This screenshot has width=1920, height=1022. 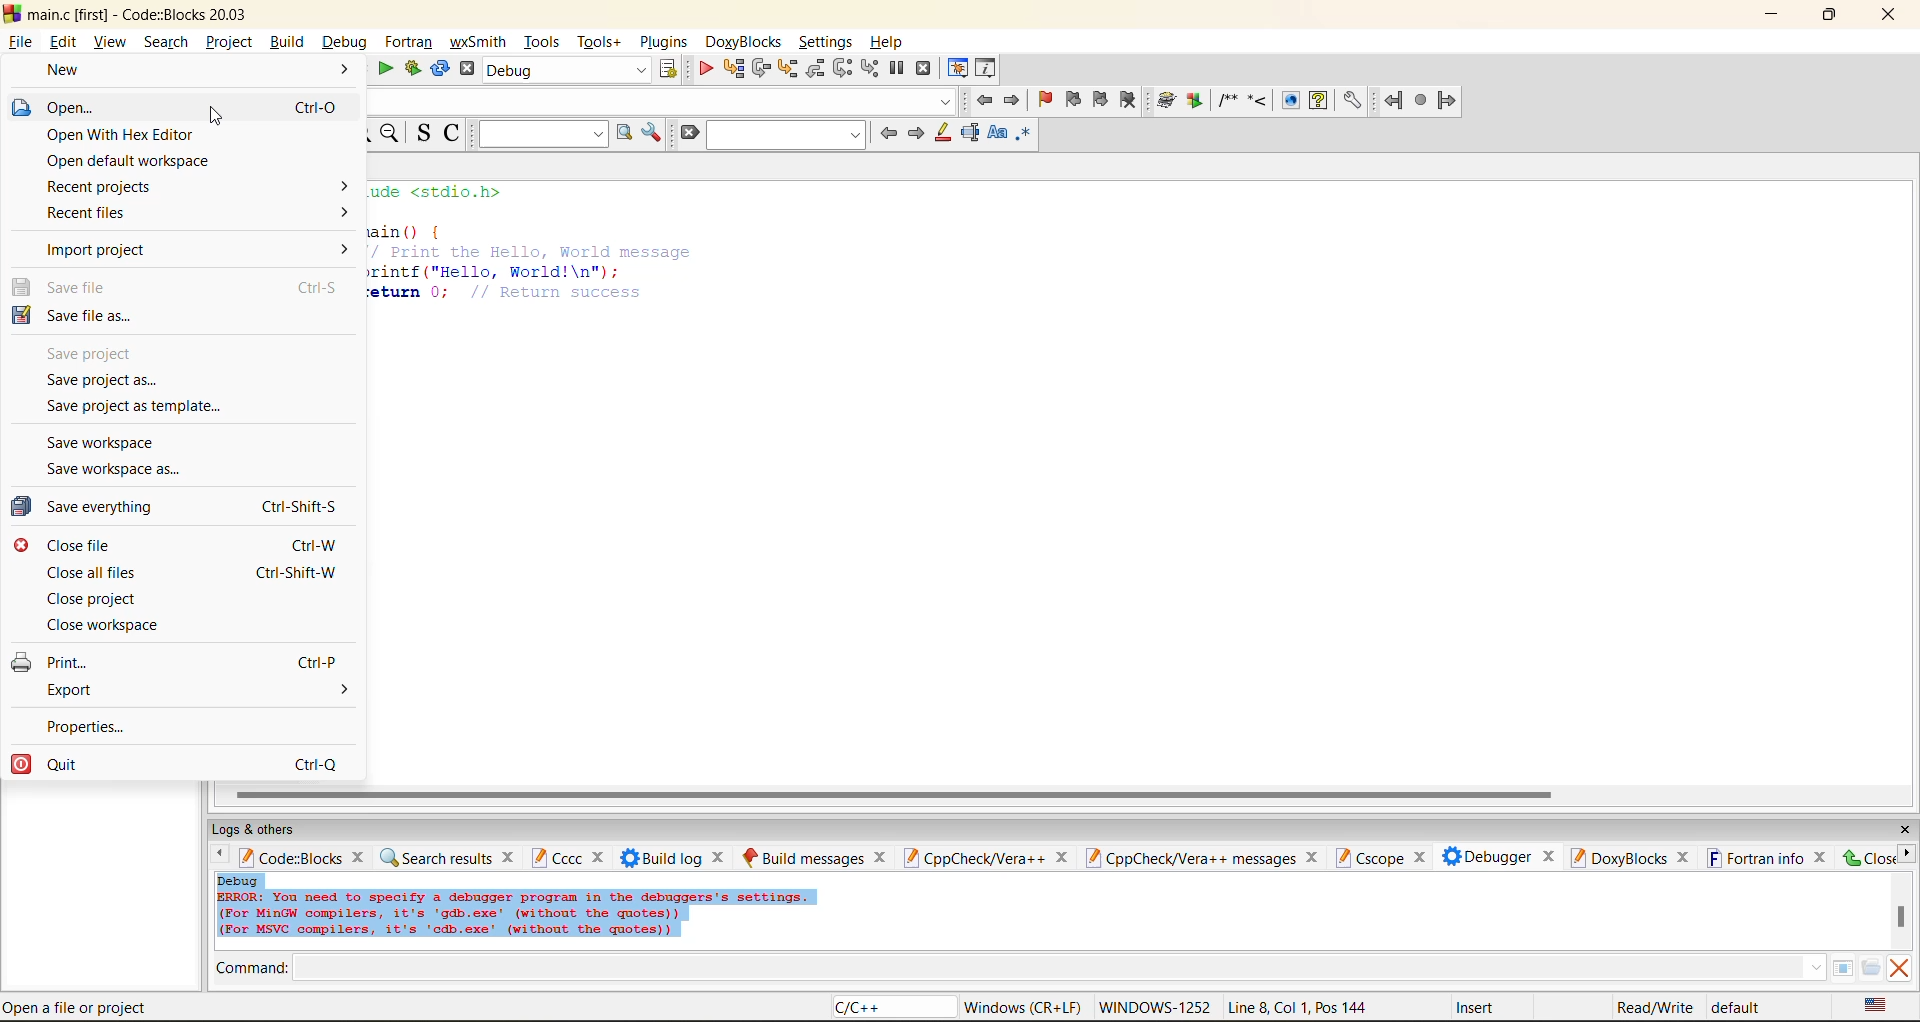 I want to click on edit, so click(x=66, y=42).